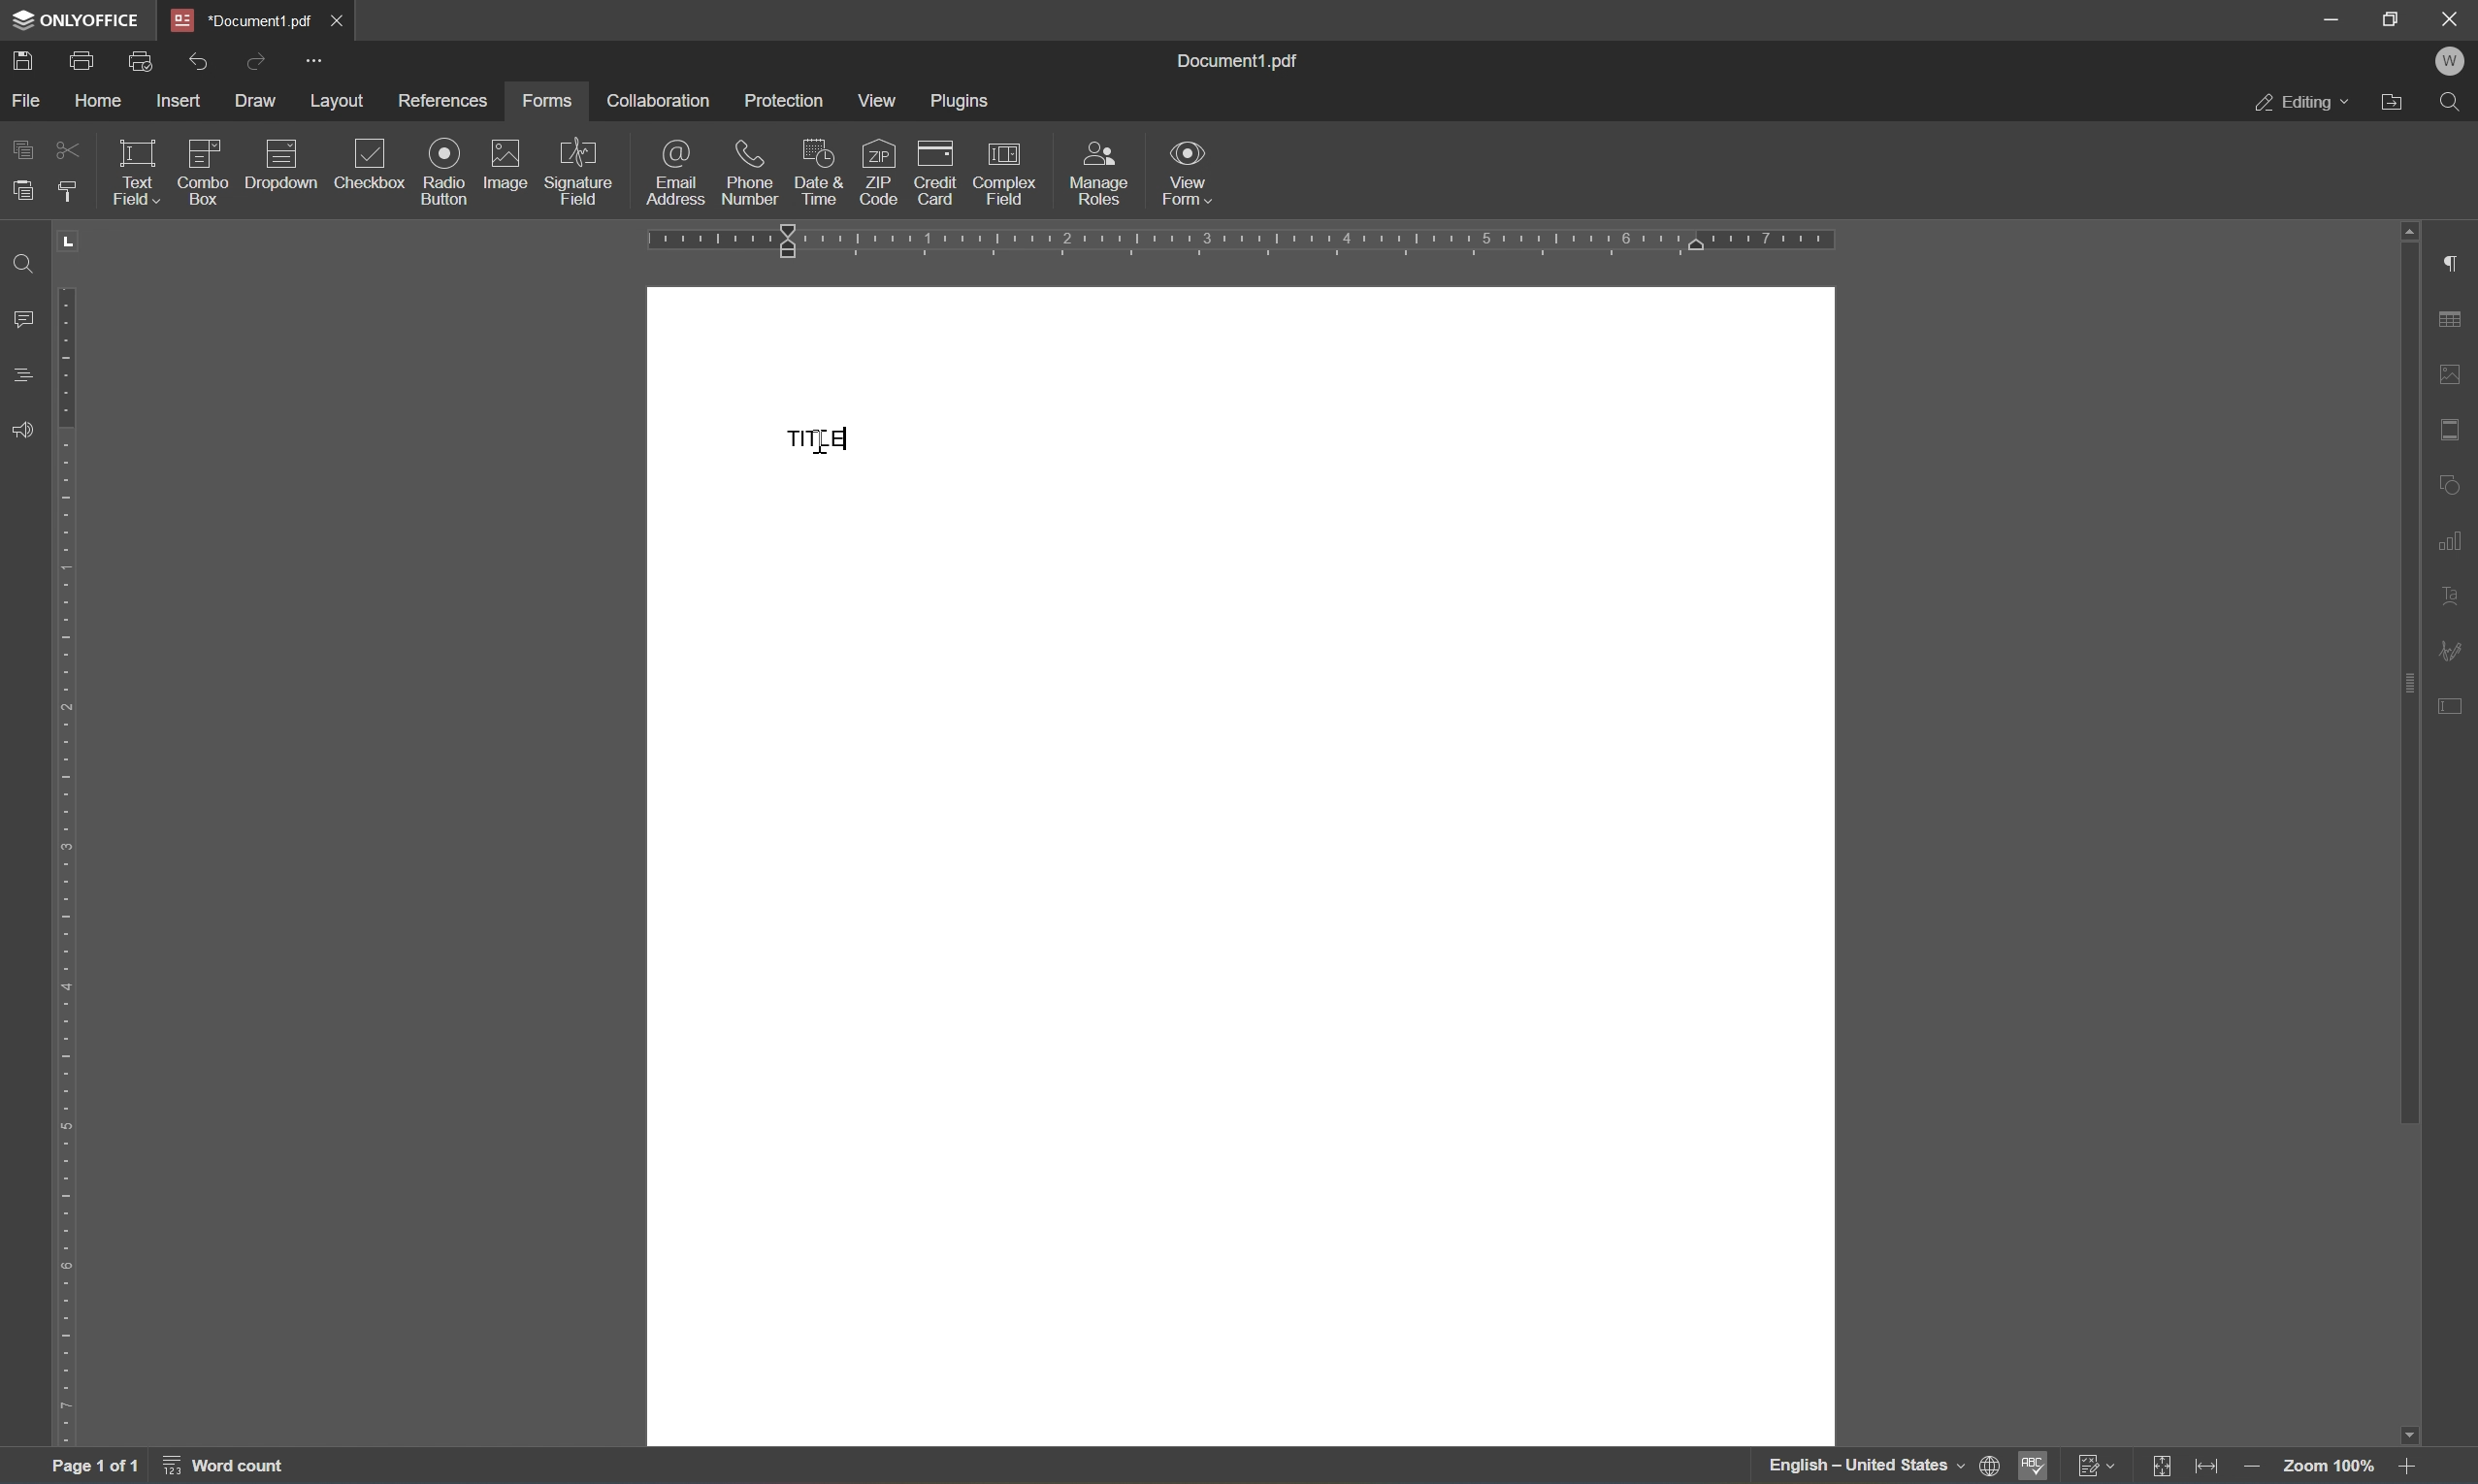 The image size is (2478, 1484). What do you see at coordinates (336, 20) in the screenshot?
I see `close` at bounding box center [336, 20].